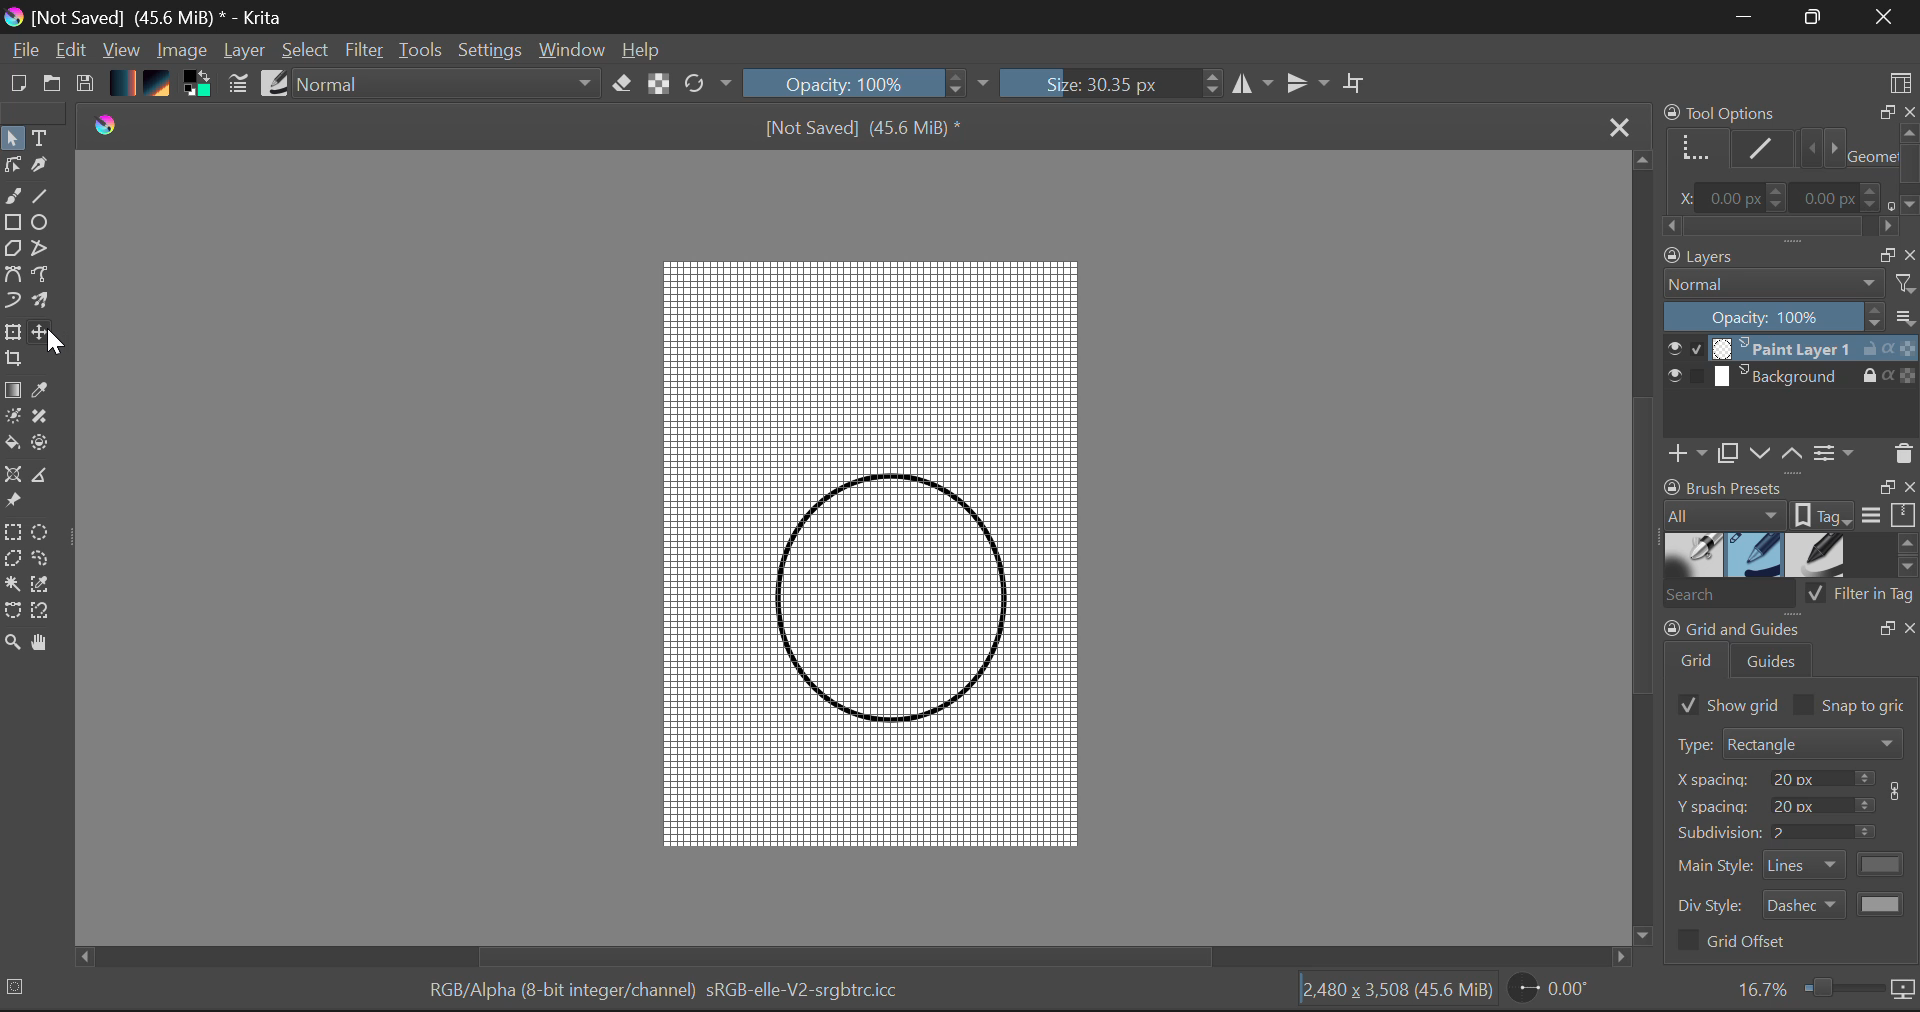 The image size is (1920, 1012). Describe the element at coordinates (238, 85) in the screenshot. I see `Brush Settings` at that location.